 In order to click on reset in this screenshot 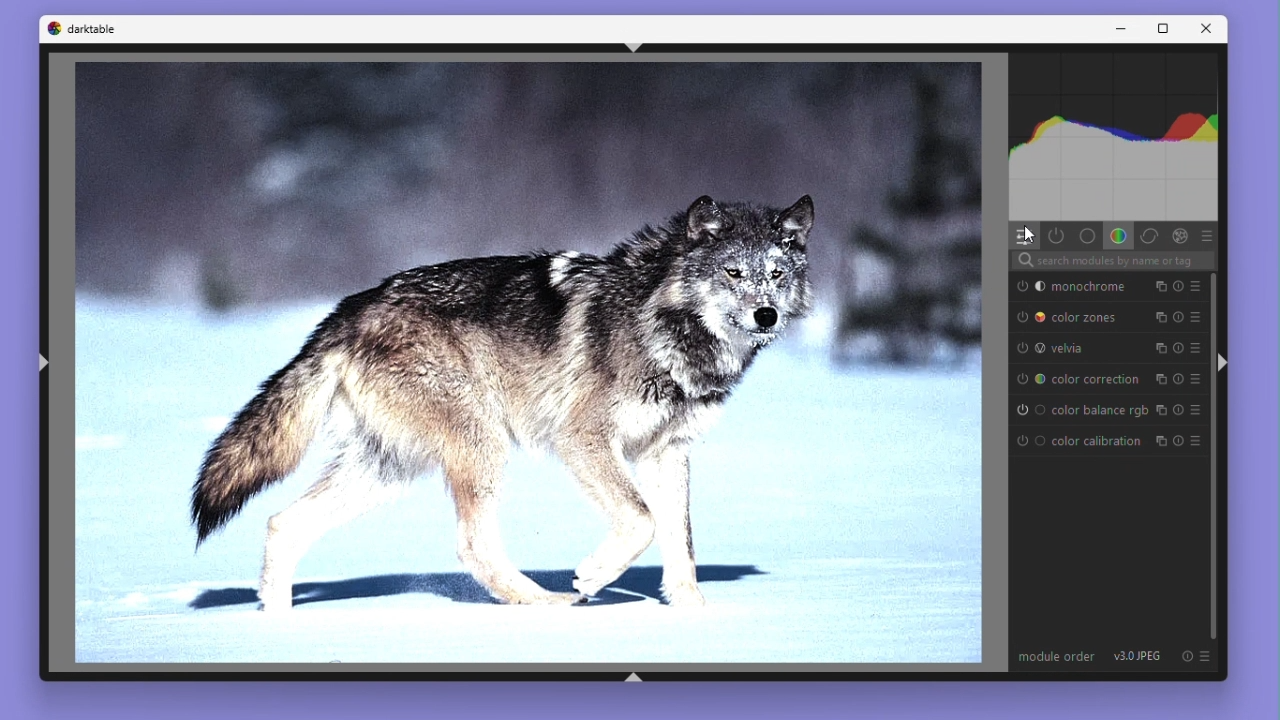, I will do `click(1187, 658)`.